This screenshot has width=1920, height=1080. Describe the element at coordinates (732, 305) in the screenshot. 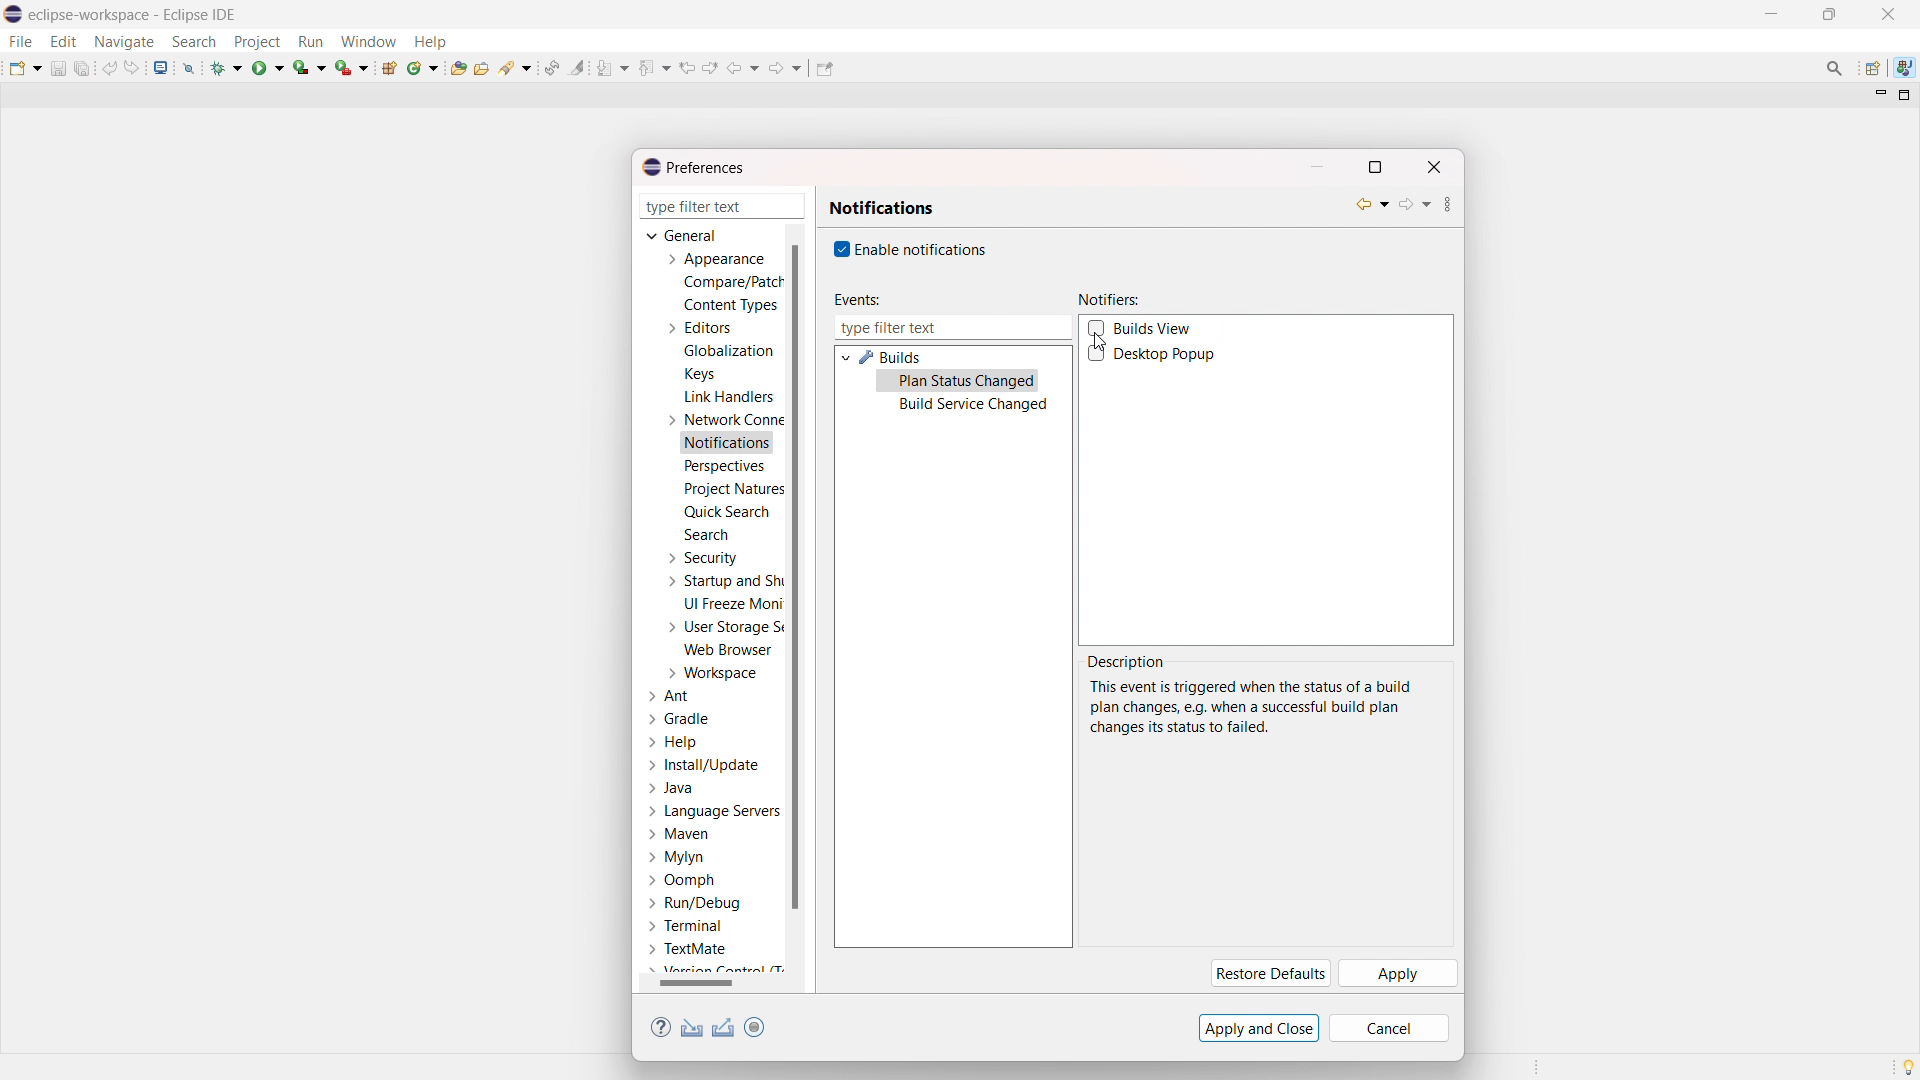

I see `content types` at that location.